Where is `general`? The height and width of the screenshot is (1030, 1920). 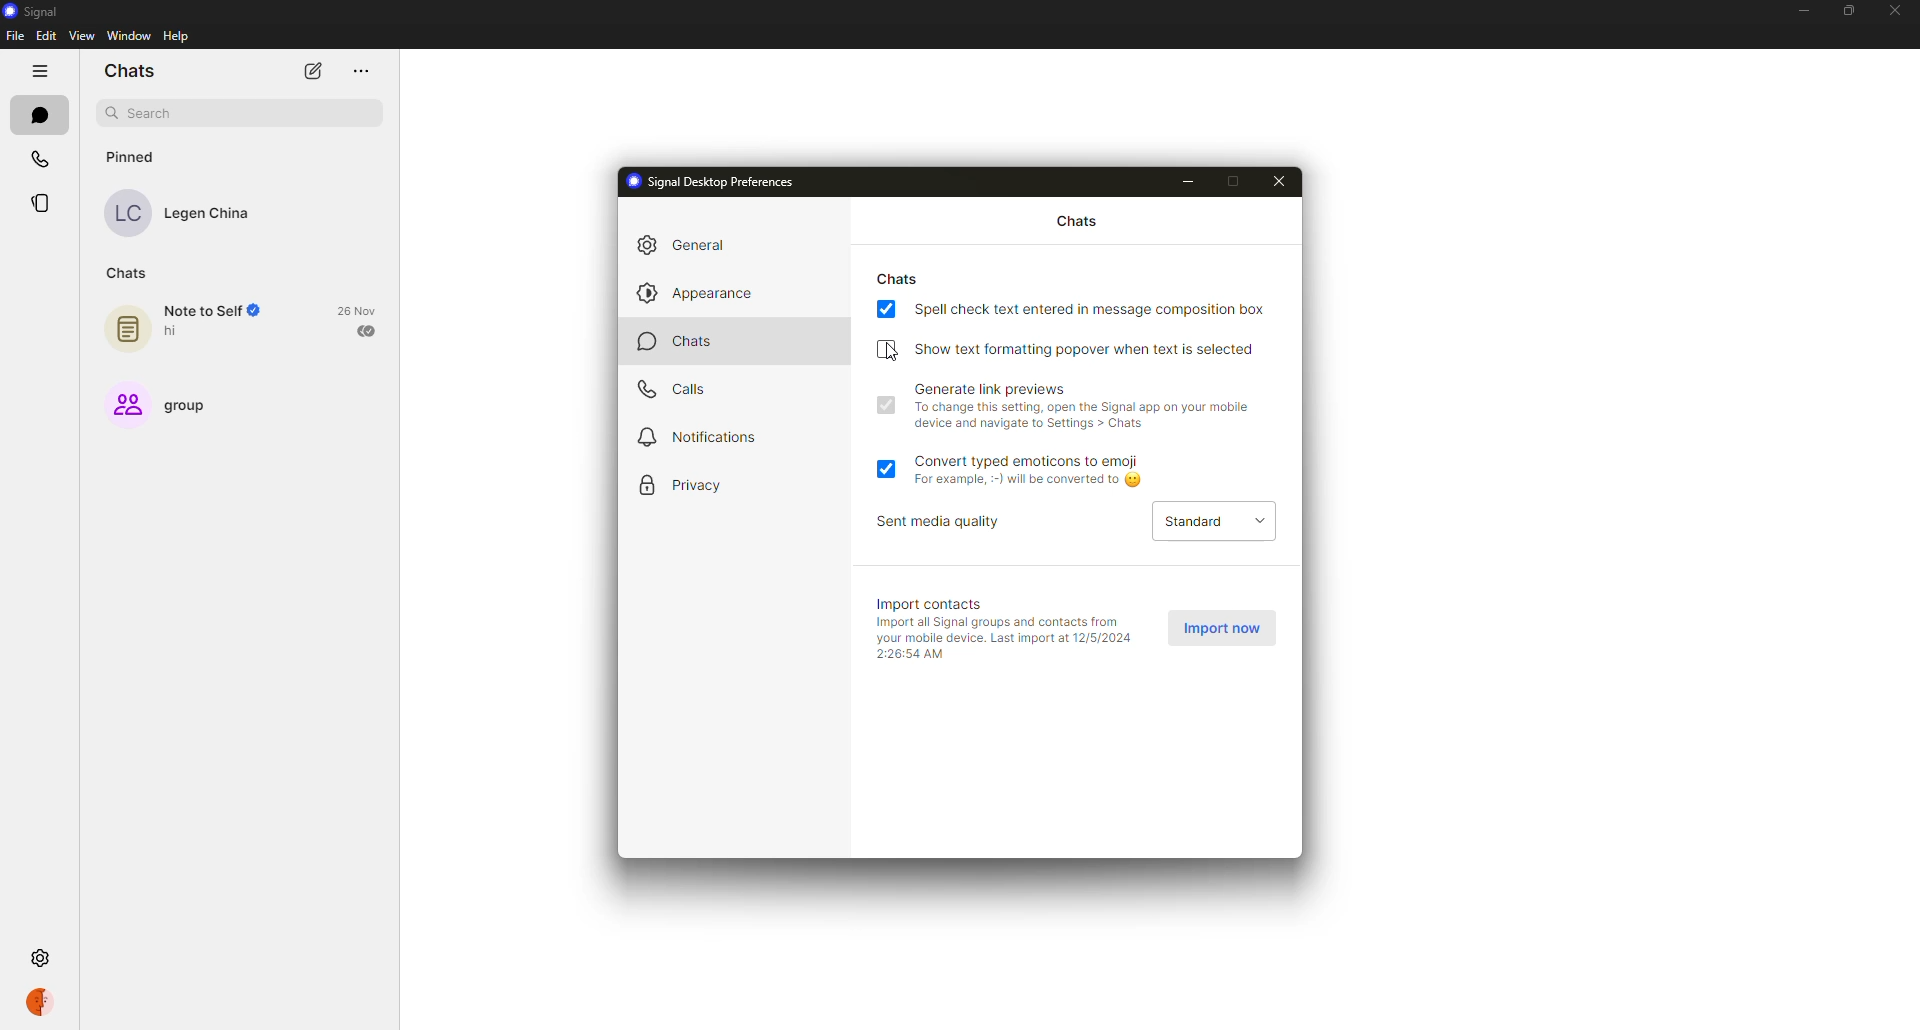
general is located at coordinates (694, 242).